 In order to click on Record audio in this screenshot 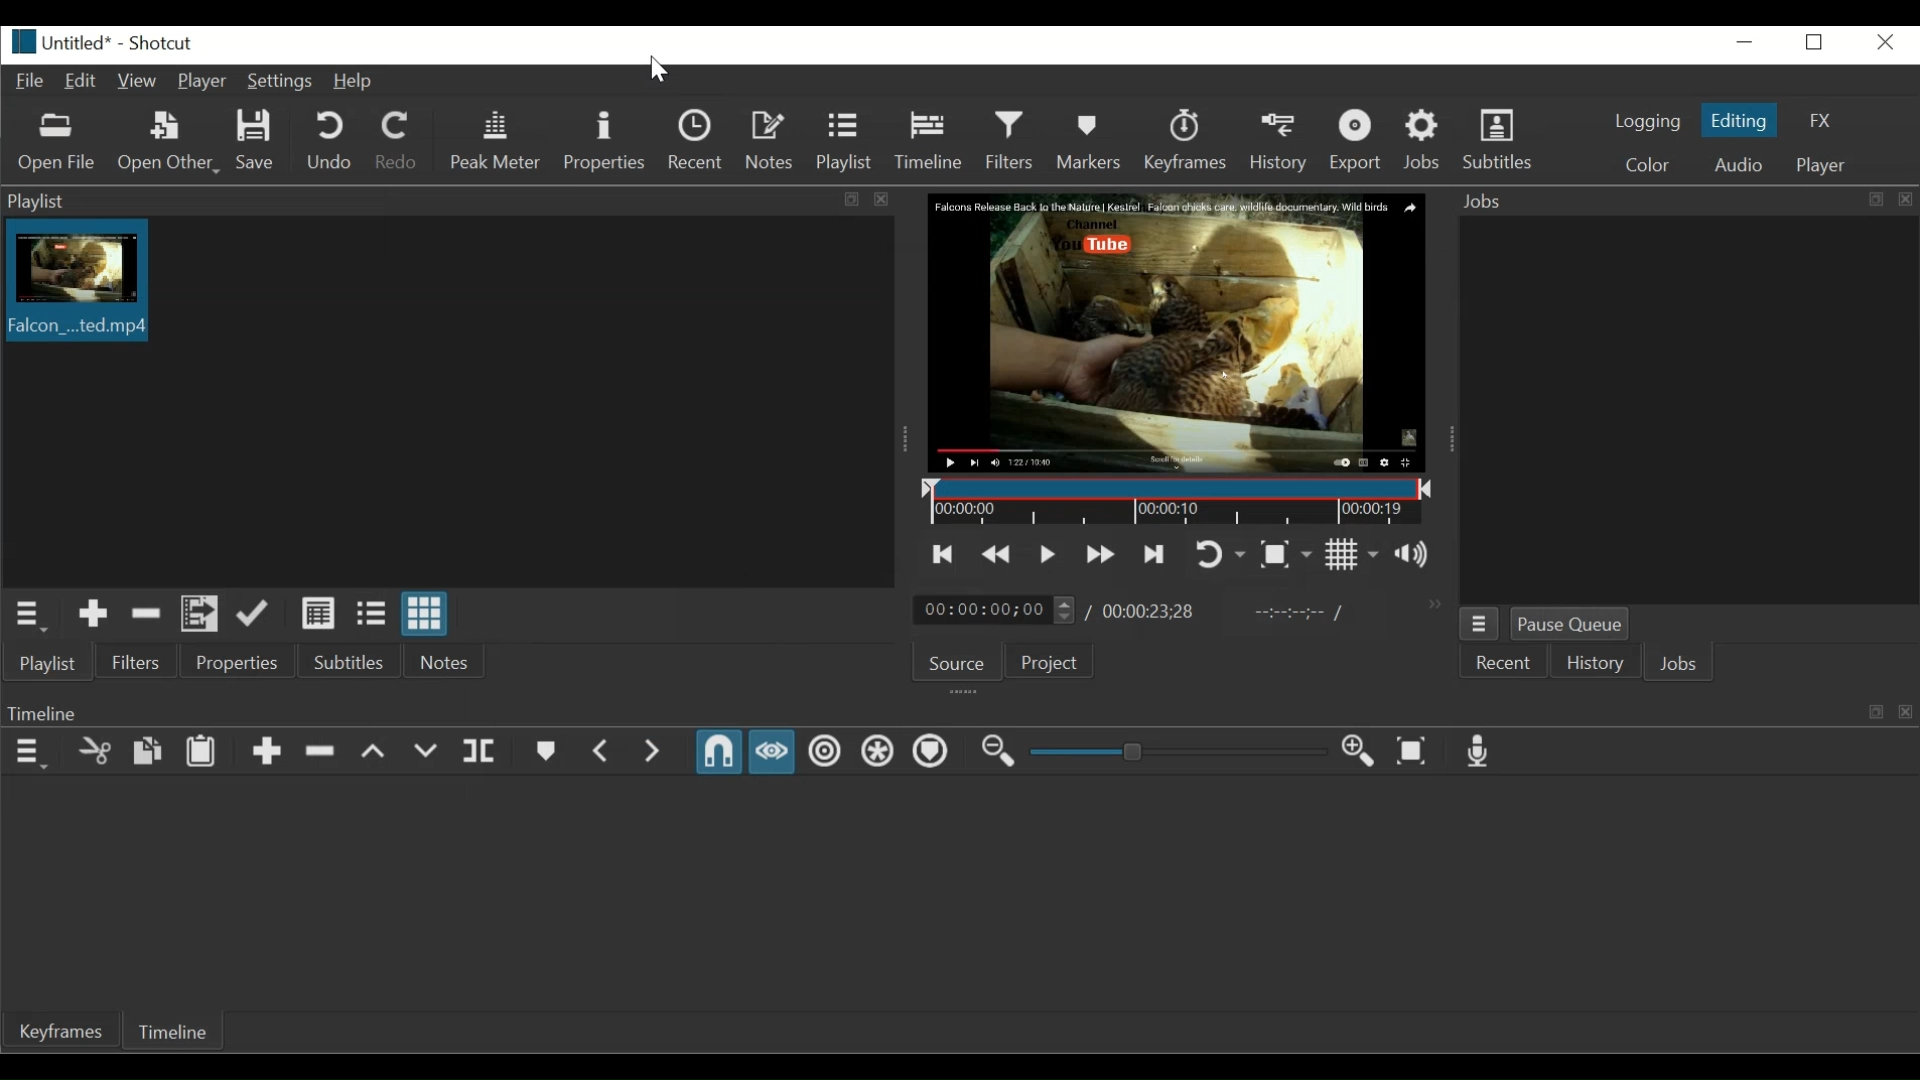, I will do `click(1481, 751)`.